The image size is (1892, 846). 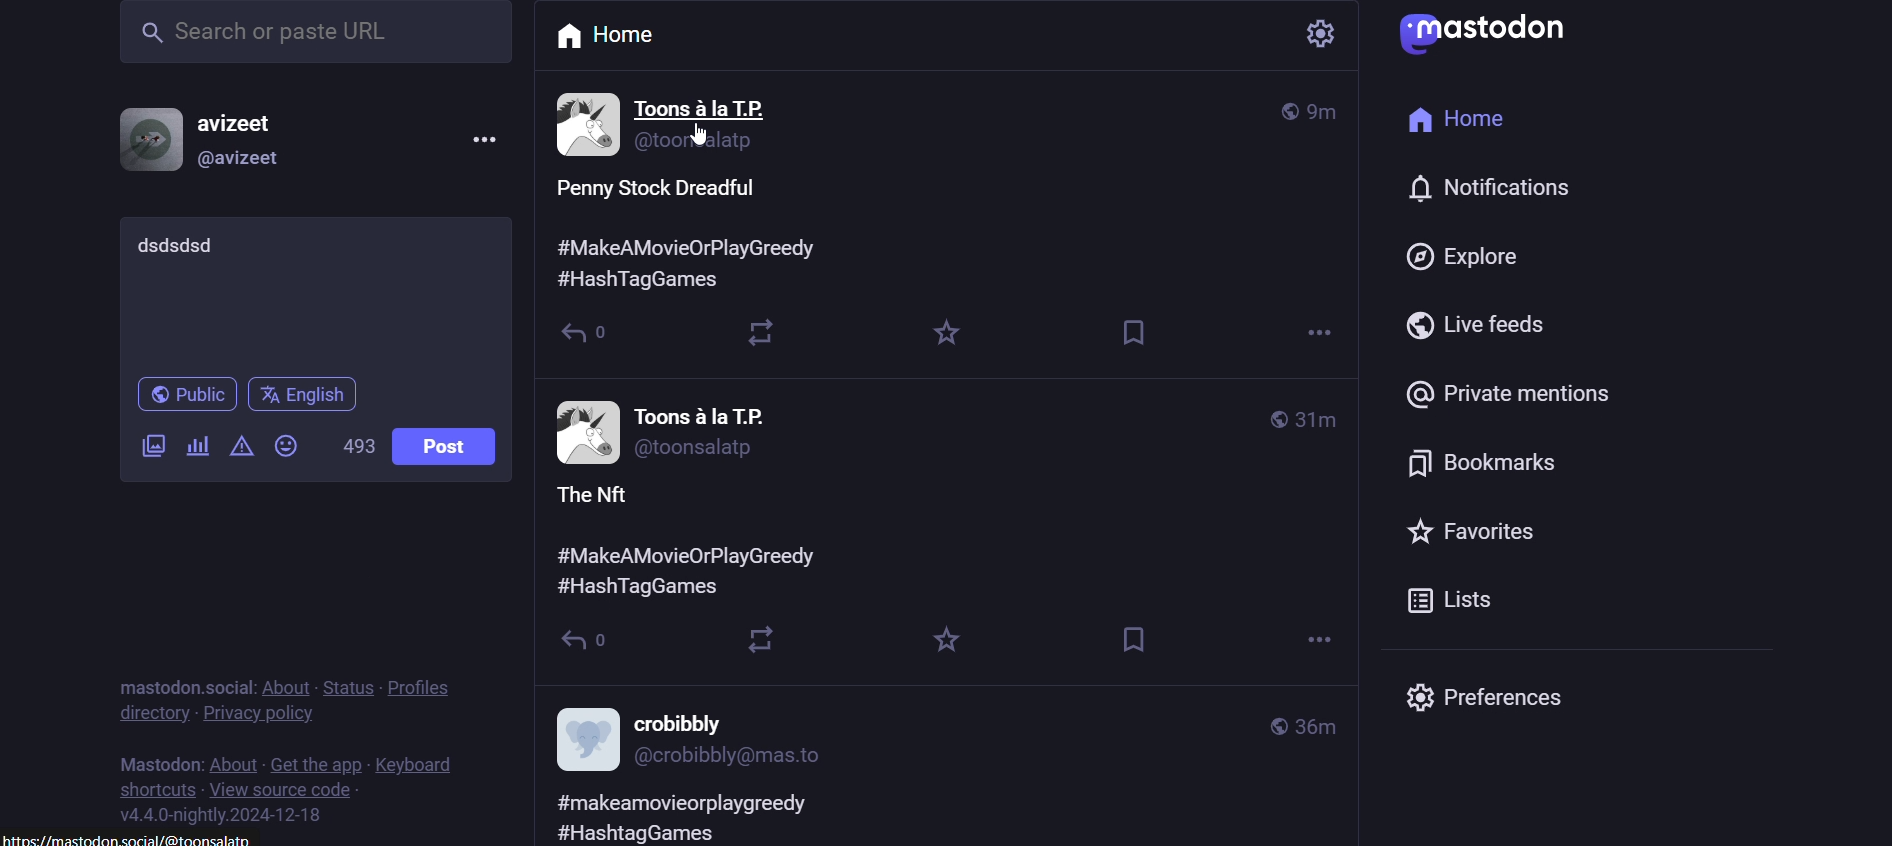 I want to click on , so click(x=762, y=641).